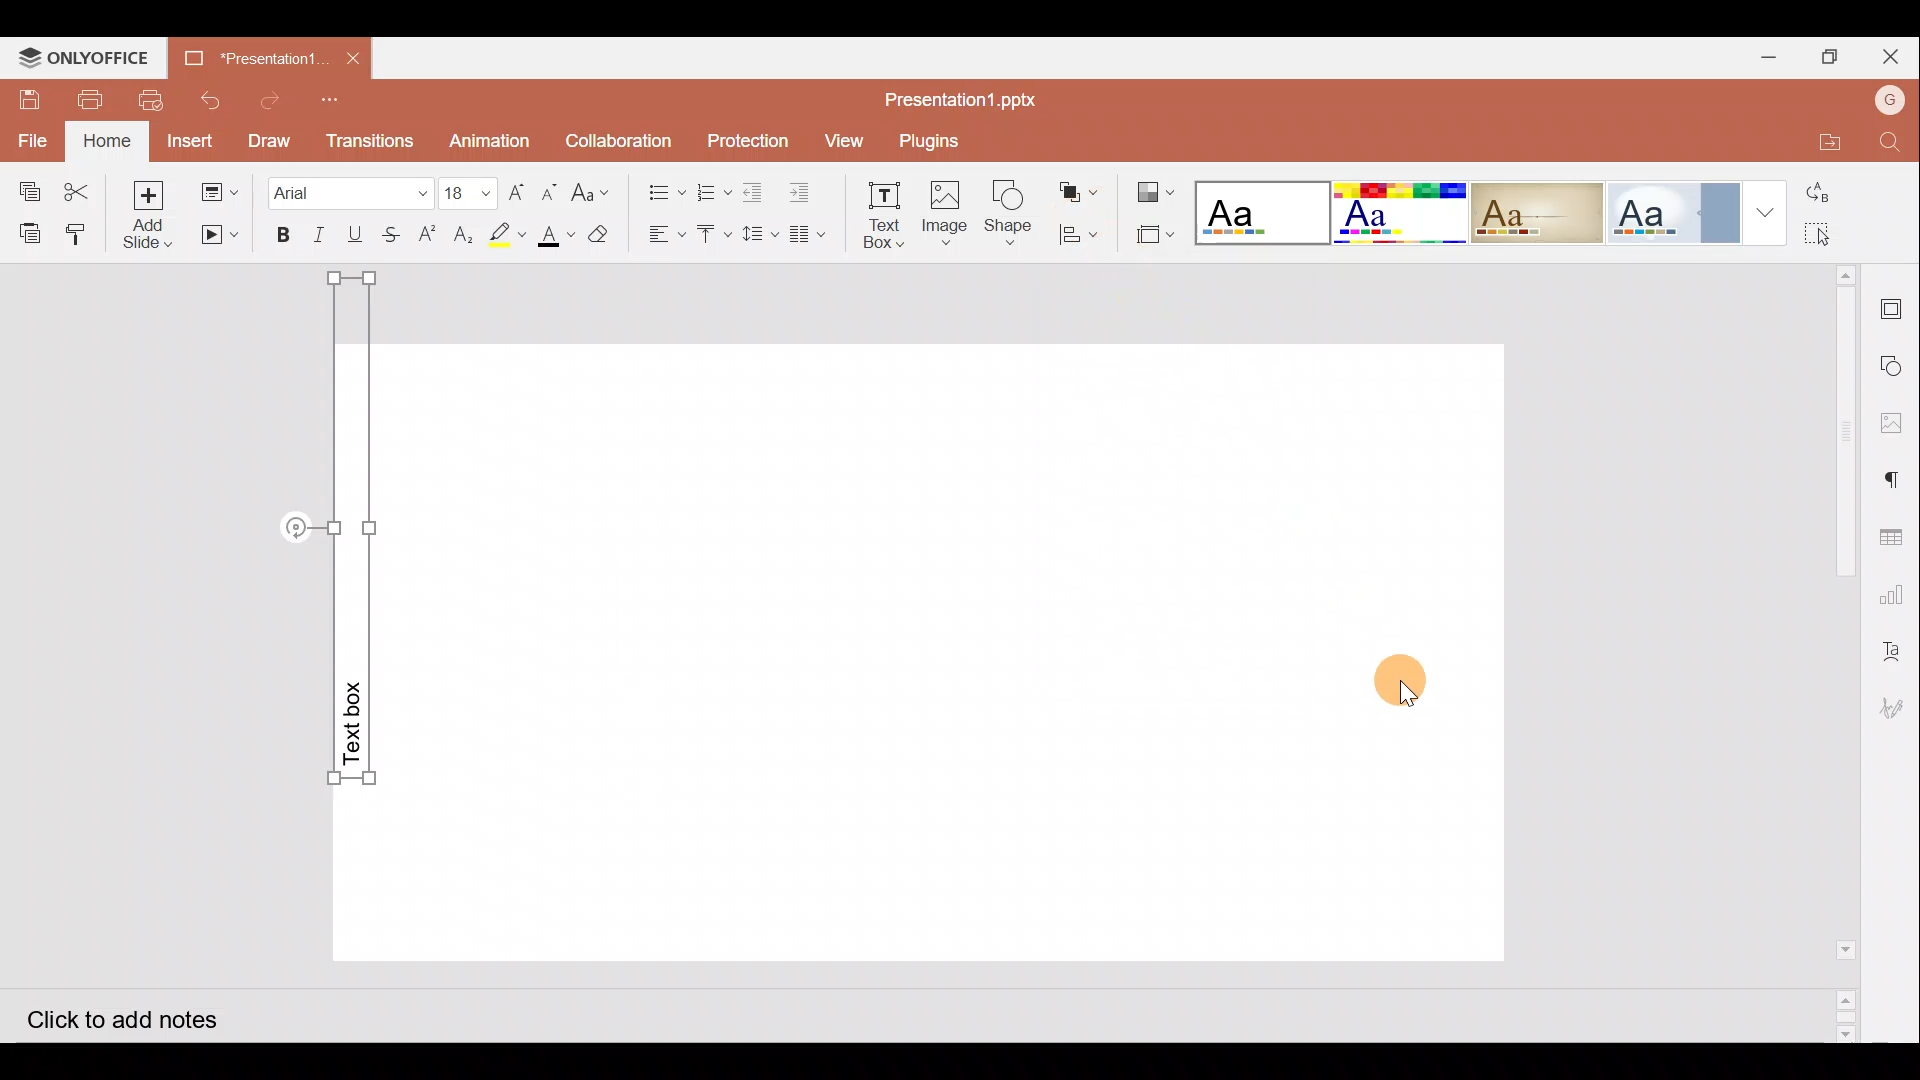 The height and width of the screenshot is (1080, 1920). What do you see at coordinates (1895, 649) in the screenshot?
I see `Text Art settings` at bounding box center [1895, 649].